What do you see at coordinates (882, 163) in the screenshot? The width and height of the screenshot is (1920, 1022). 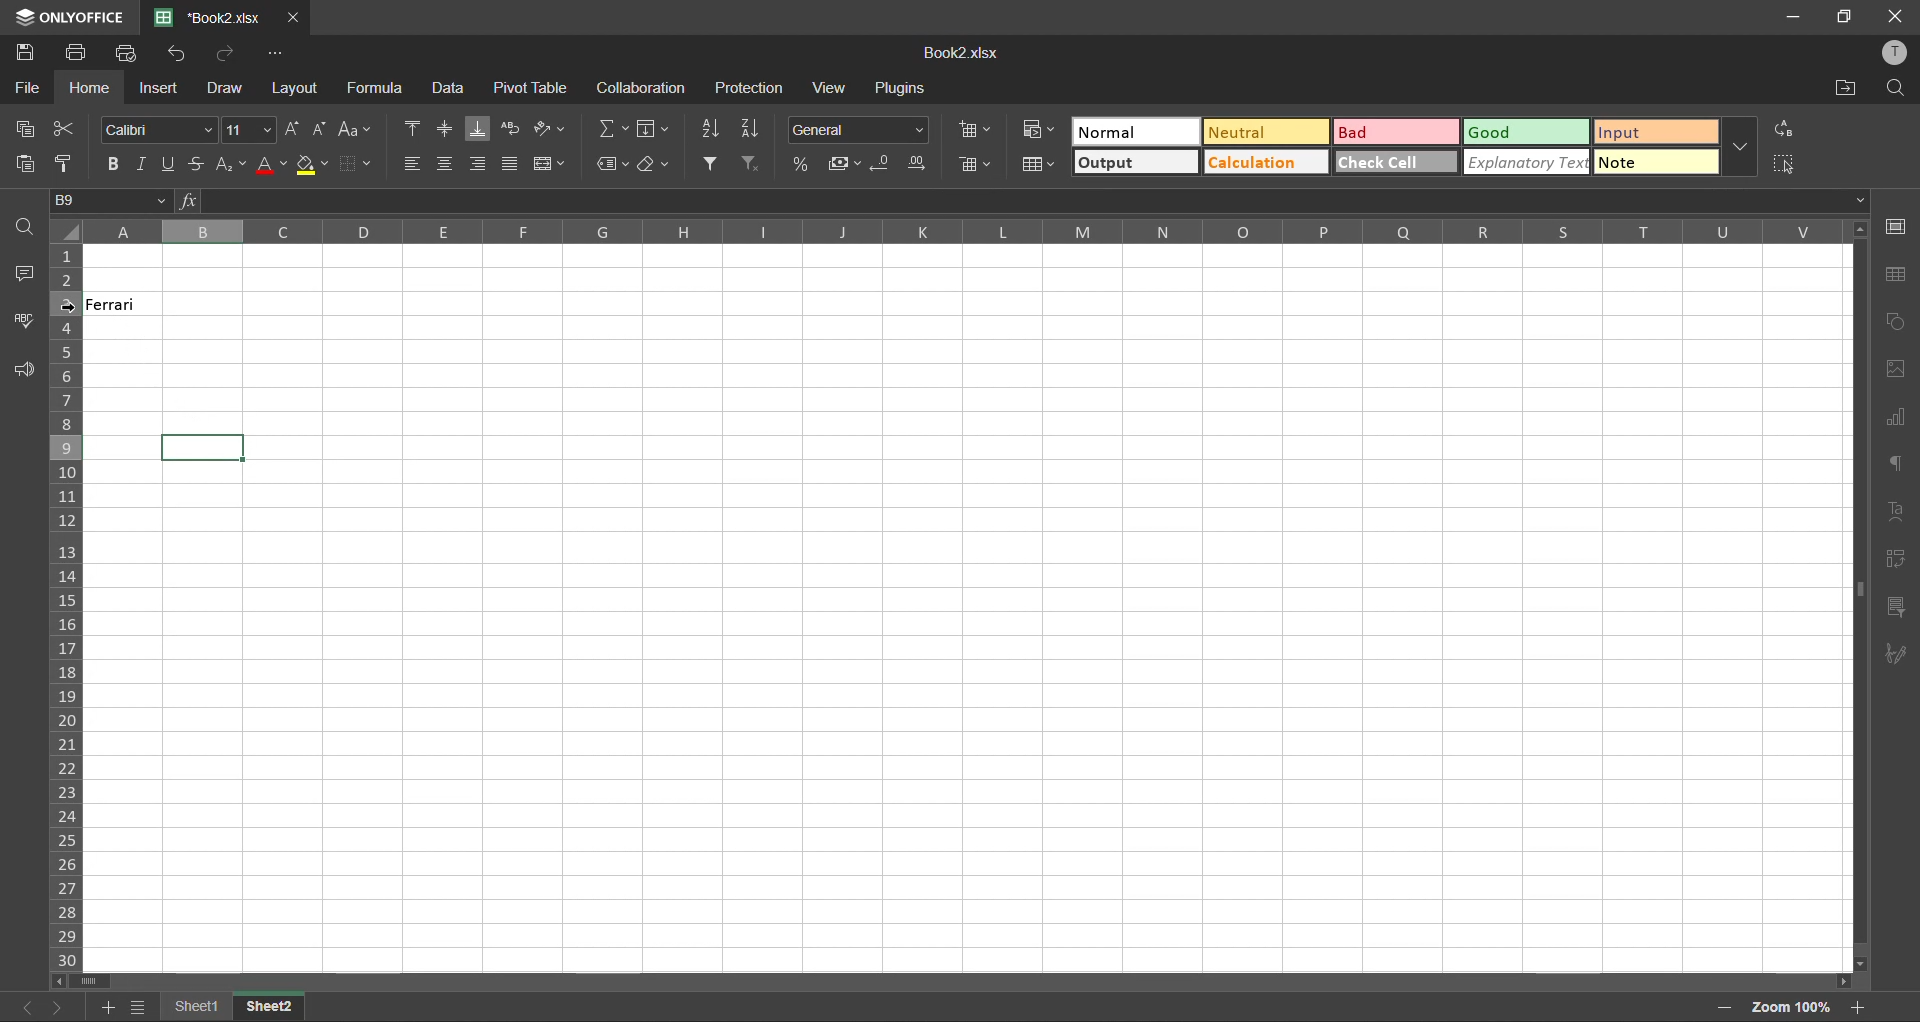 I see `decrease decimal` at bounding box center [882, 163].